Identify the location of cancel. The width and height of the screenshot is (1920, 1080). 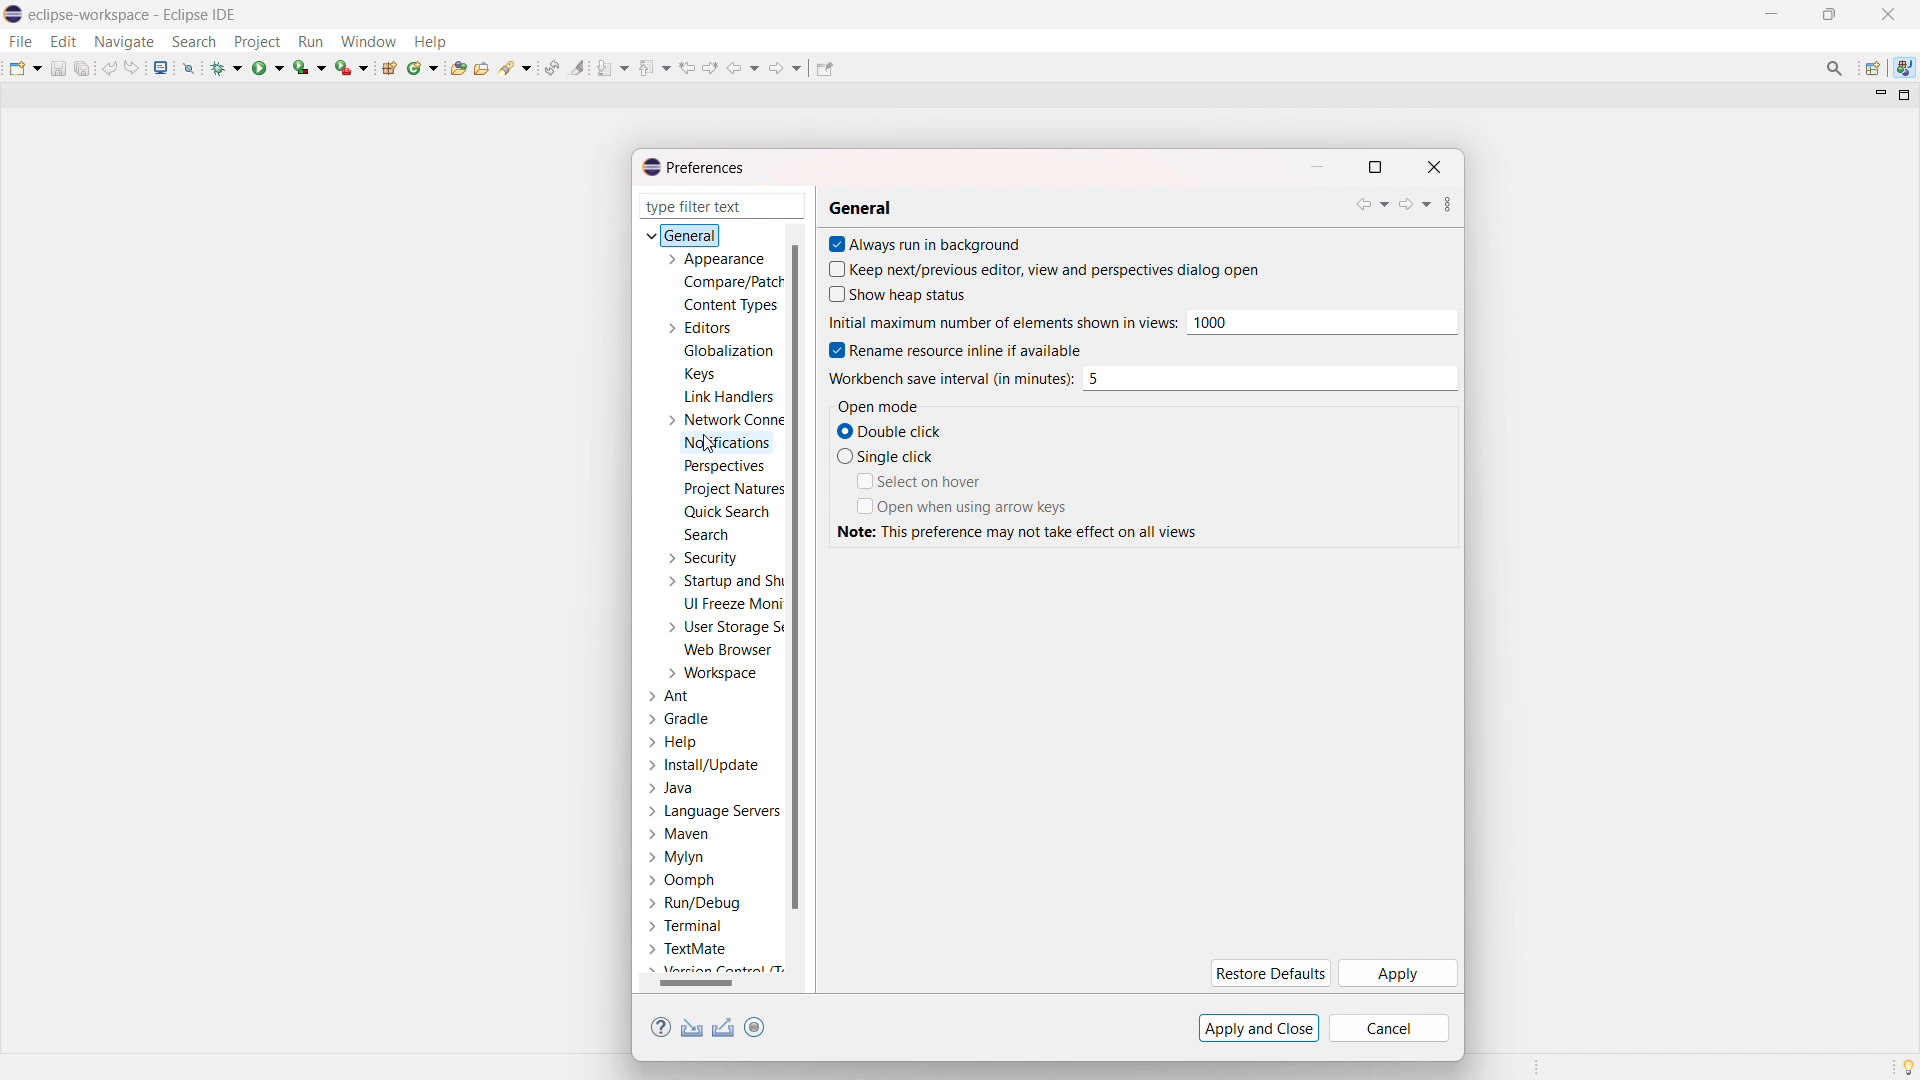
(1389, 1028).